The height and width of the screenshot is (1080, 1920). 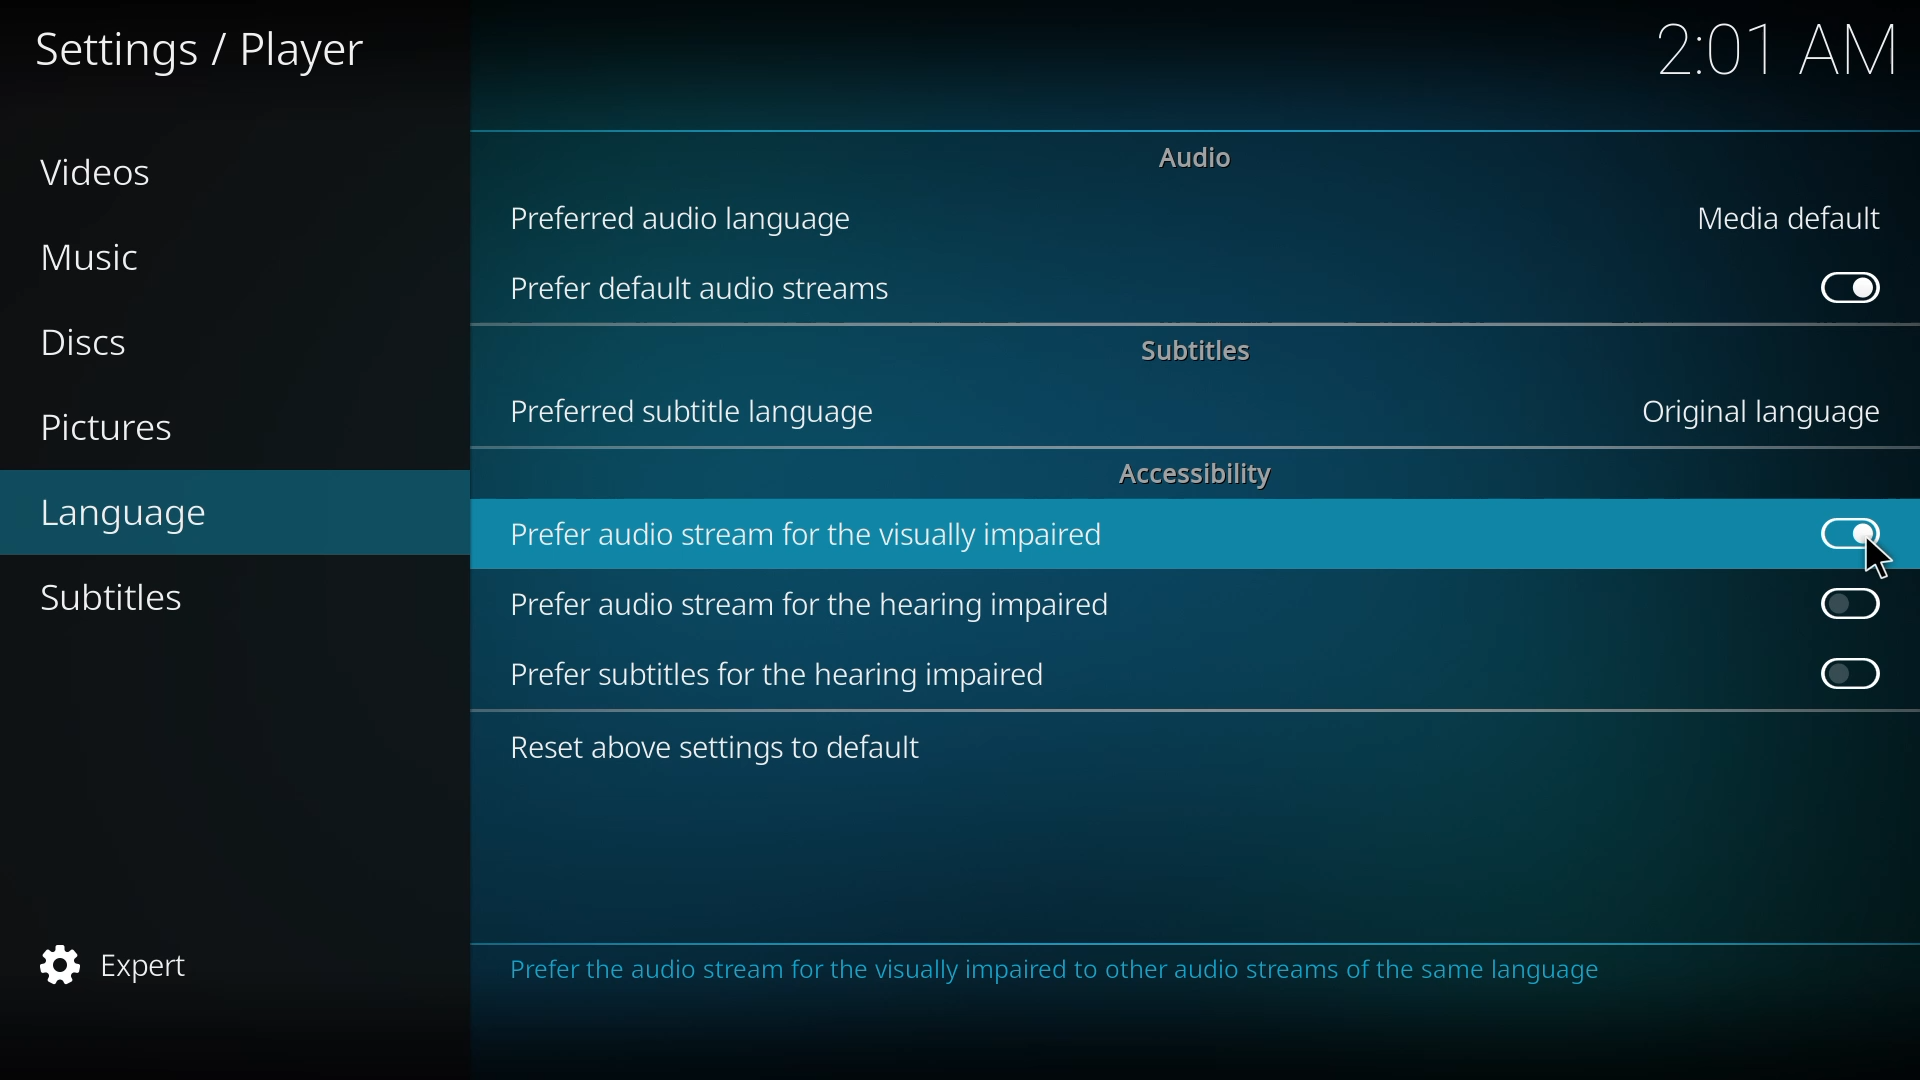 I want to click on prefer audio stream for hearing impaired, so click(x=813, y=606).